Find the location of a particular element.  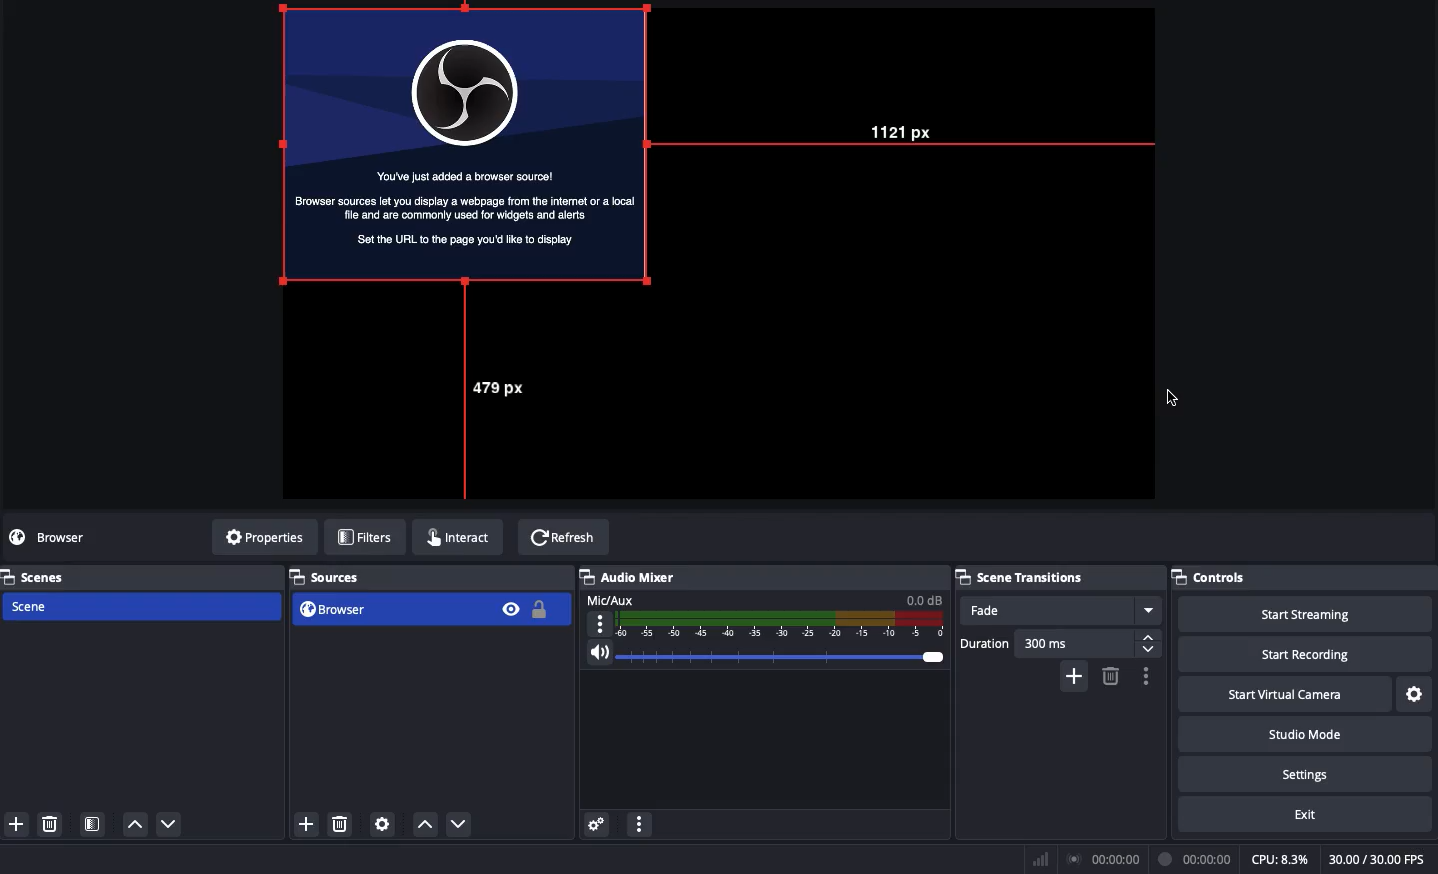

options is located at coordinates (639, 826).